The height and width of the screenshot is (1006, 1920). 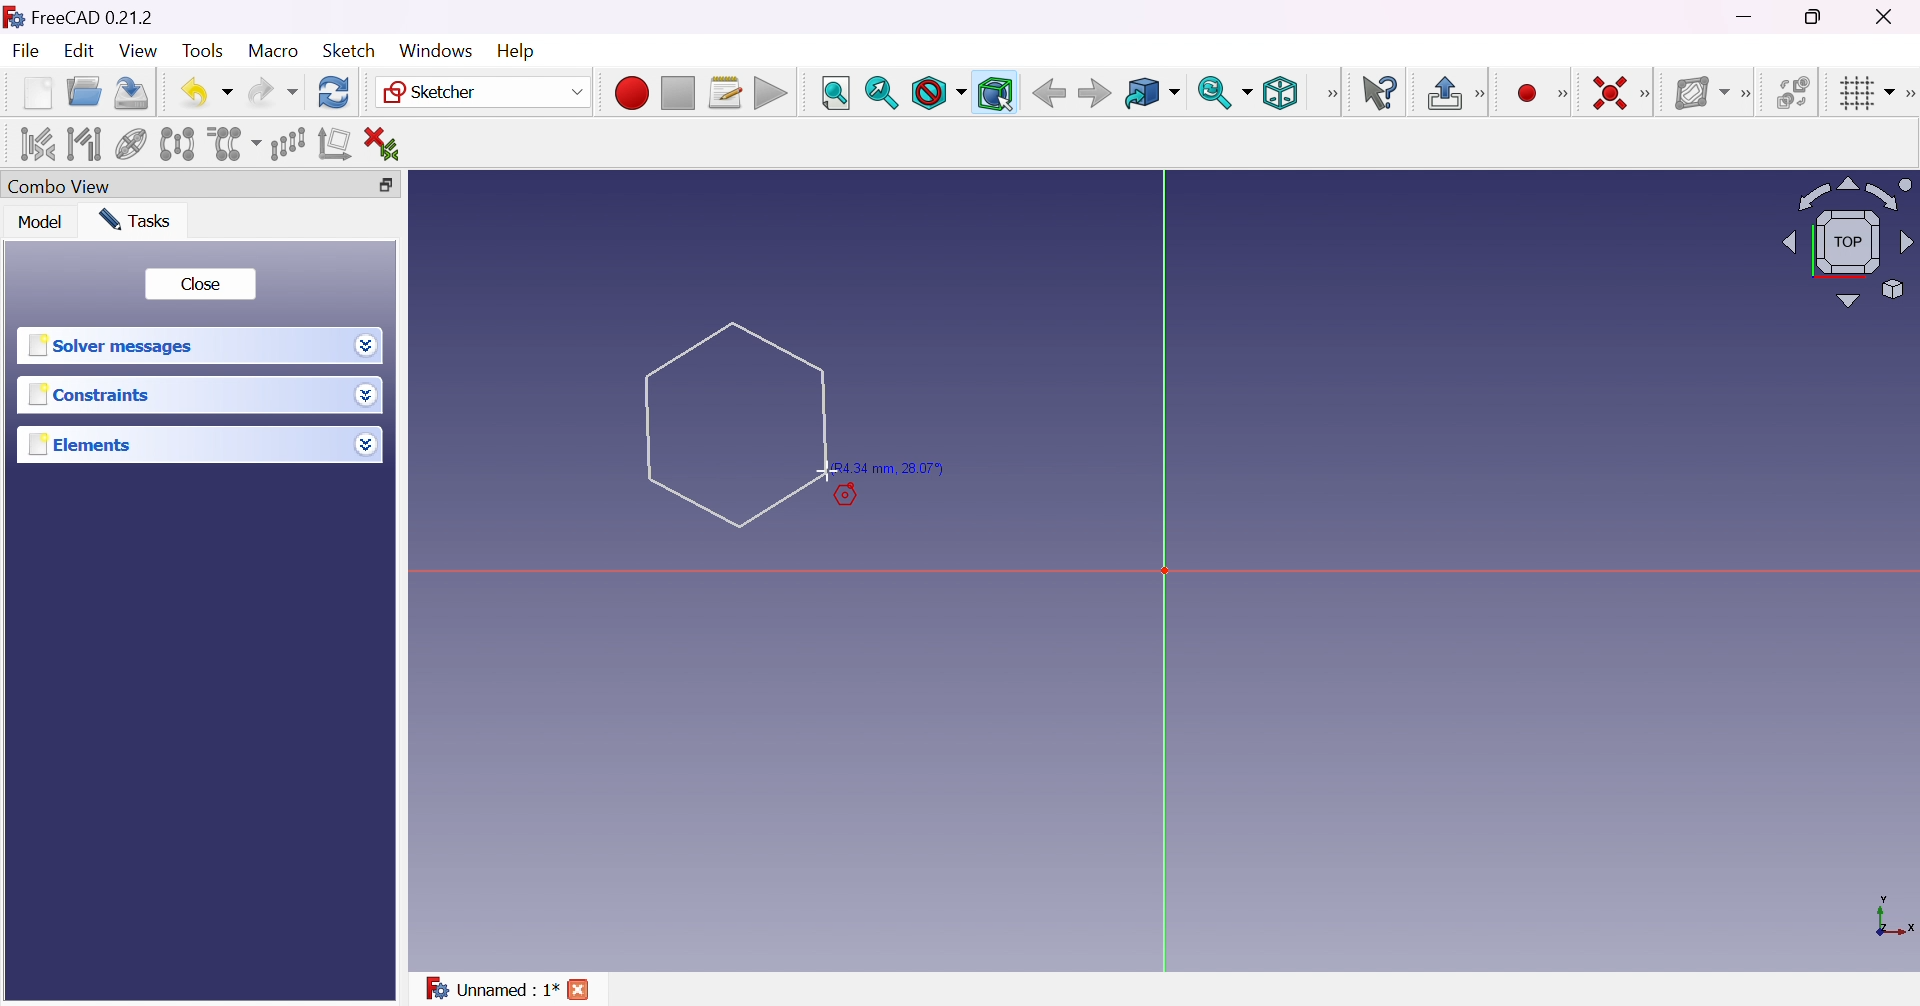 What do you see at coordinates (364, 343) in the screenshot?
I see `Drop down` at bounding box center [364, 343].